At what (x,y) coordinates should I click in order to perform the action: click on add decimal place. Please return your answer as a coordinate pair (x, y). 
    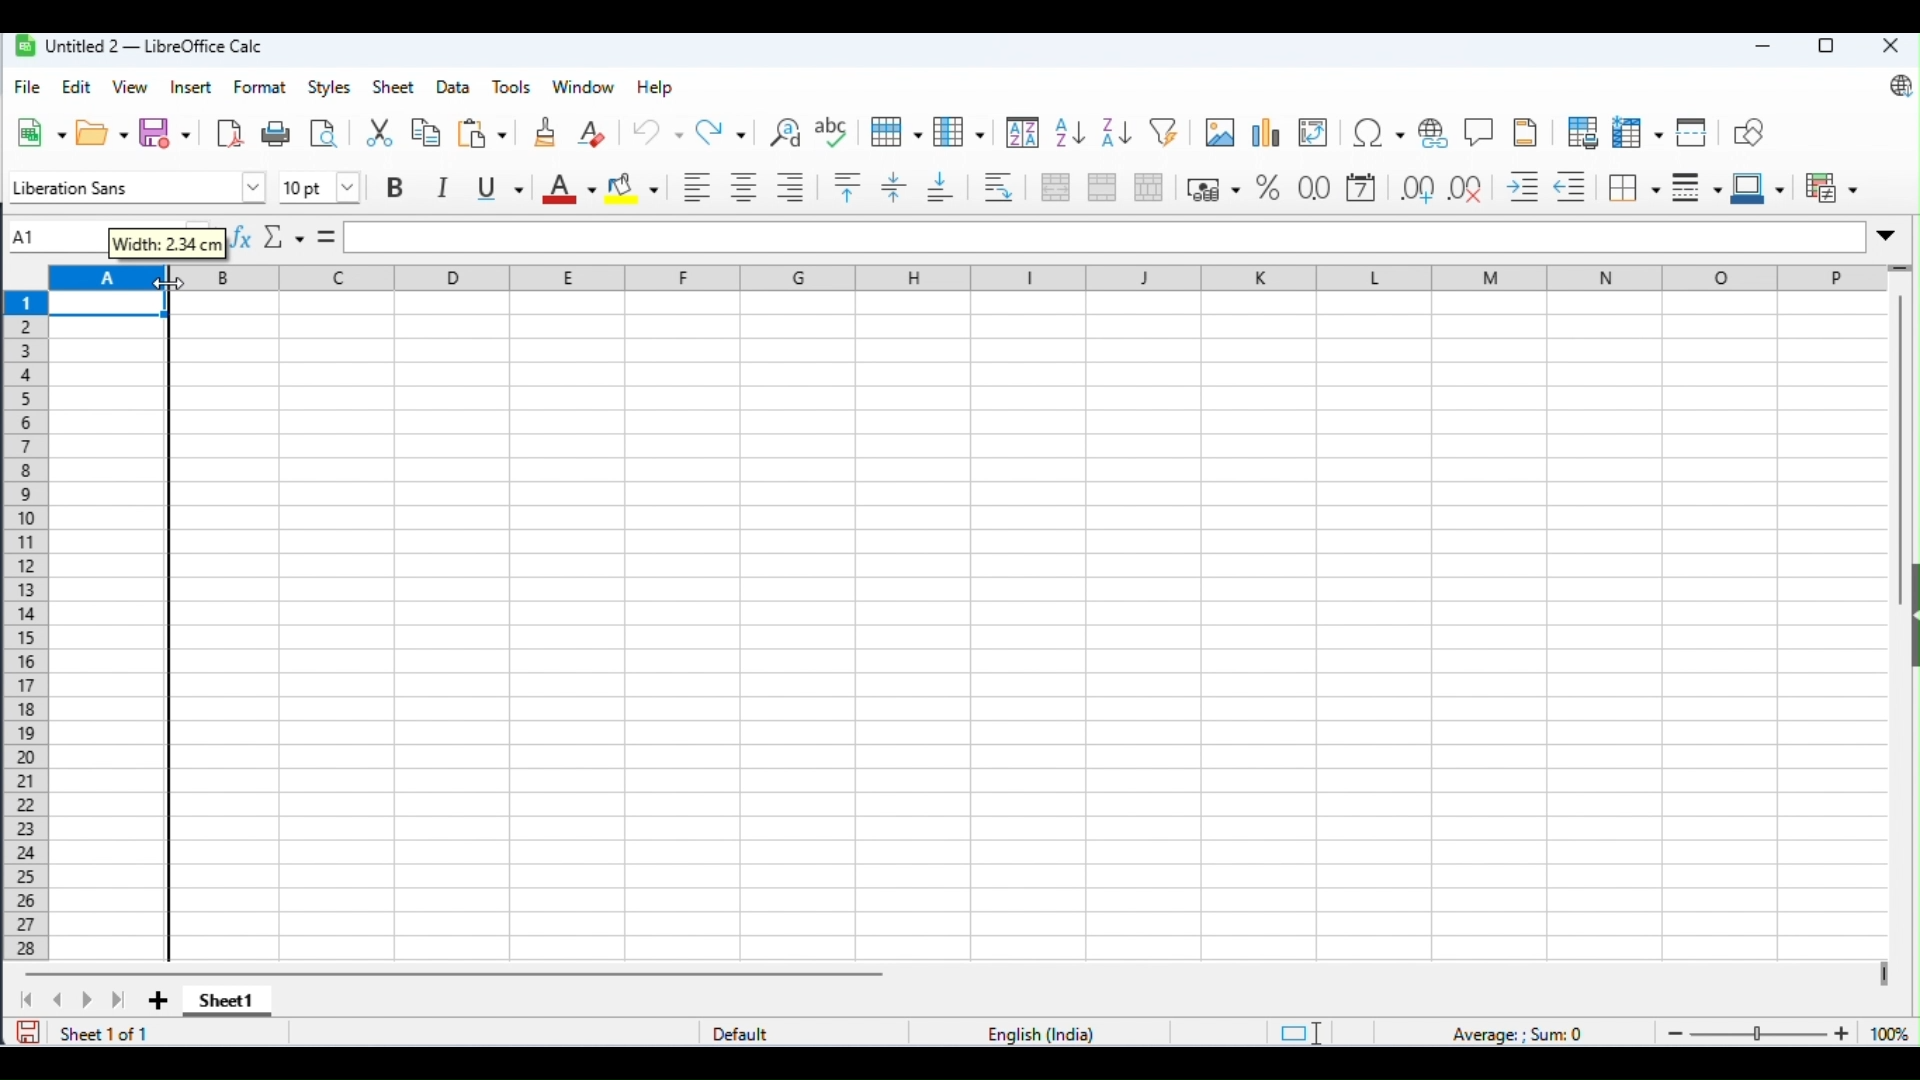
    Looking at the image, I should click on (1416, 187).